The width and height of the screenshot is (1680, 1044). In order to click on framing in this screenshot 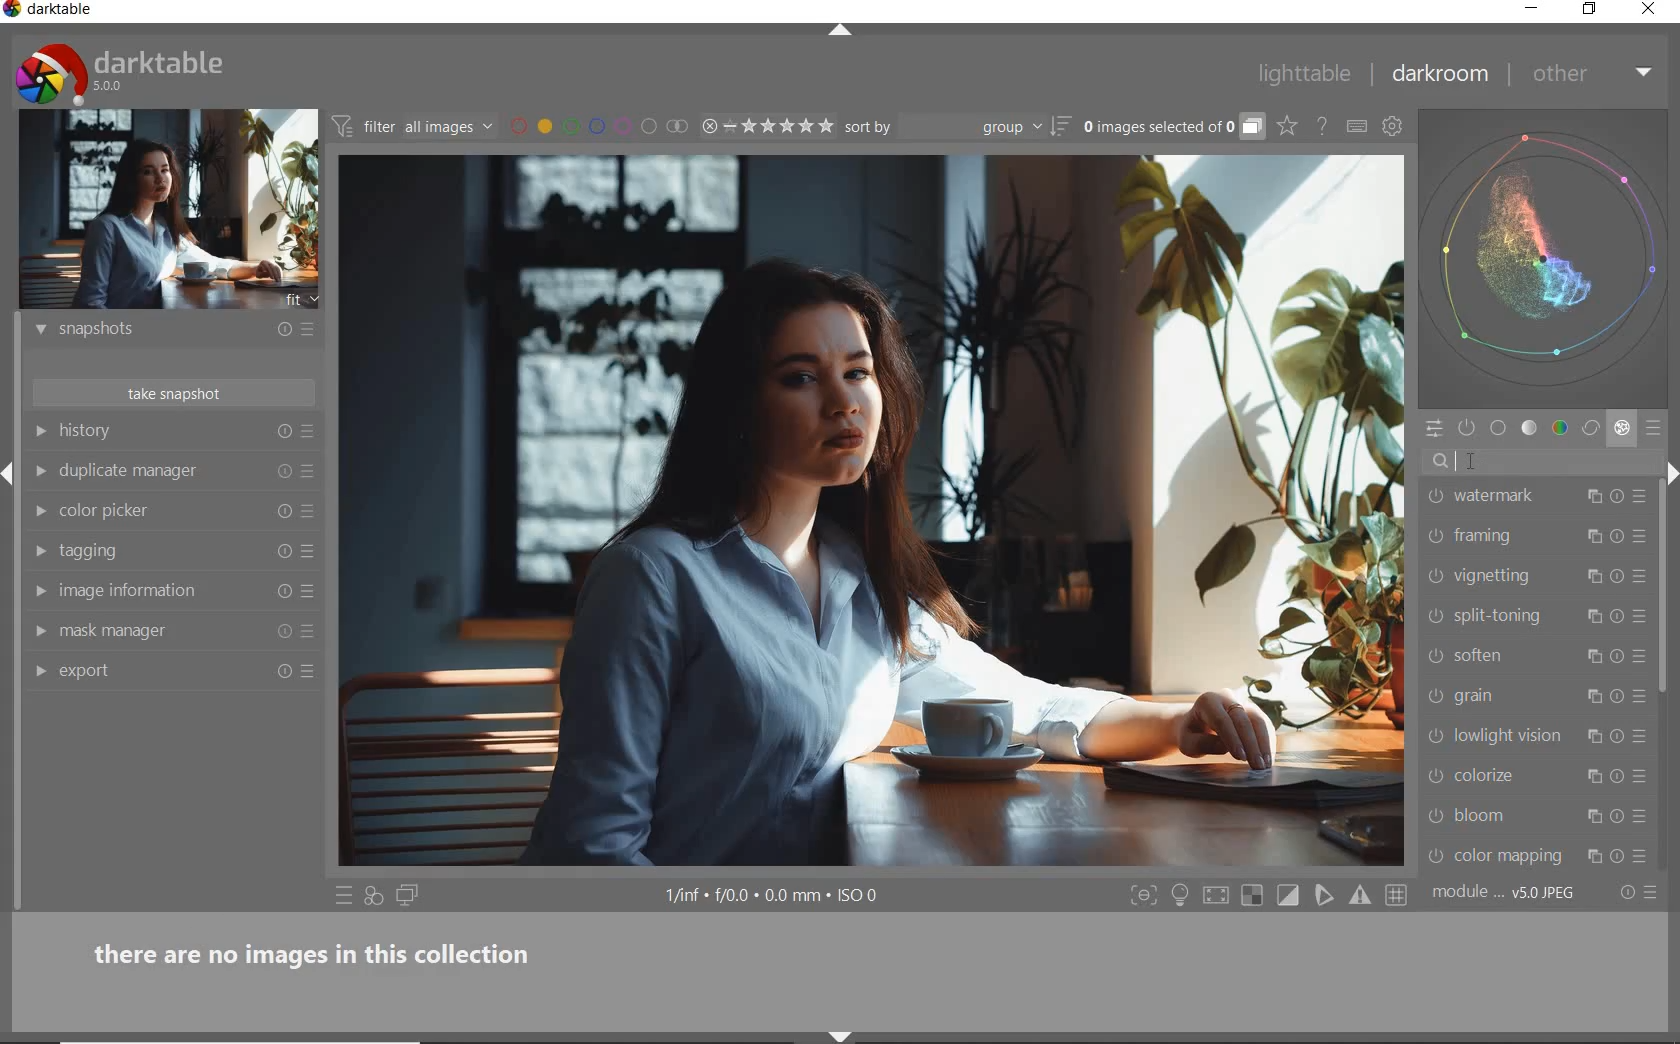, I will do `click(1508, 537)`.